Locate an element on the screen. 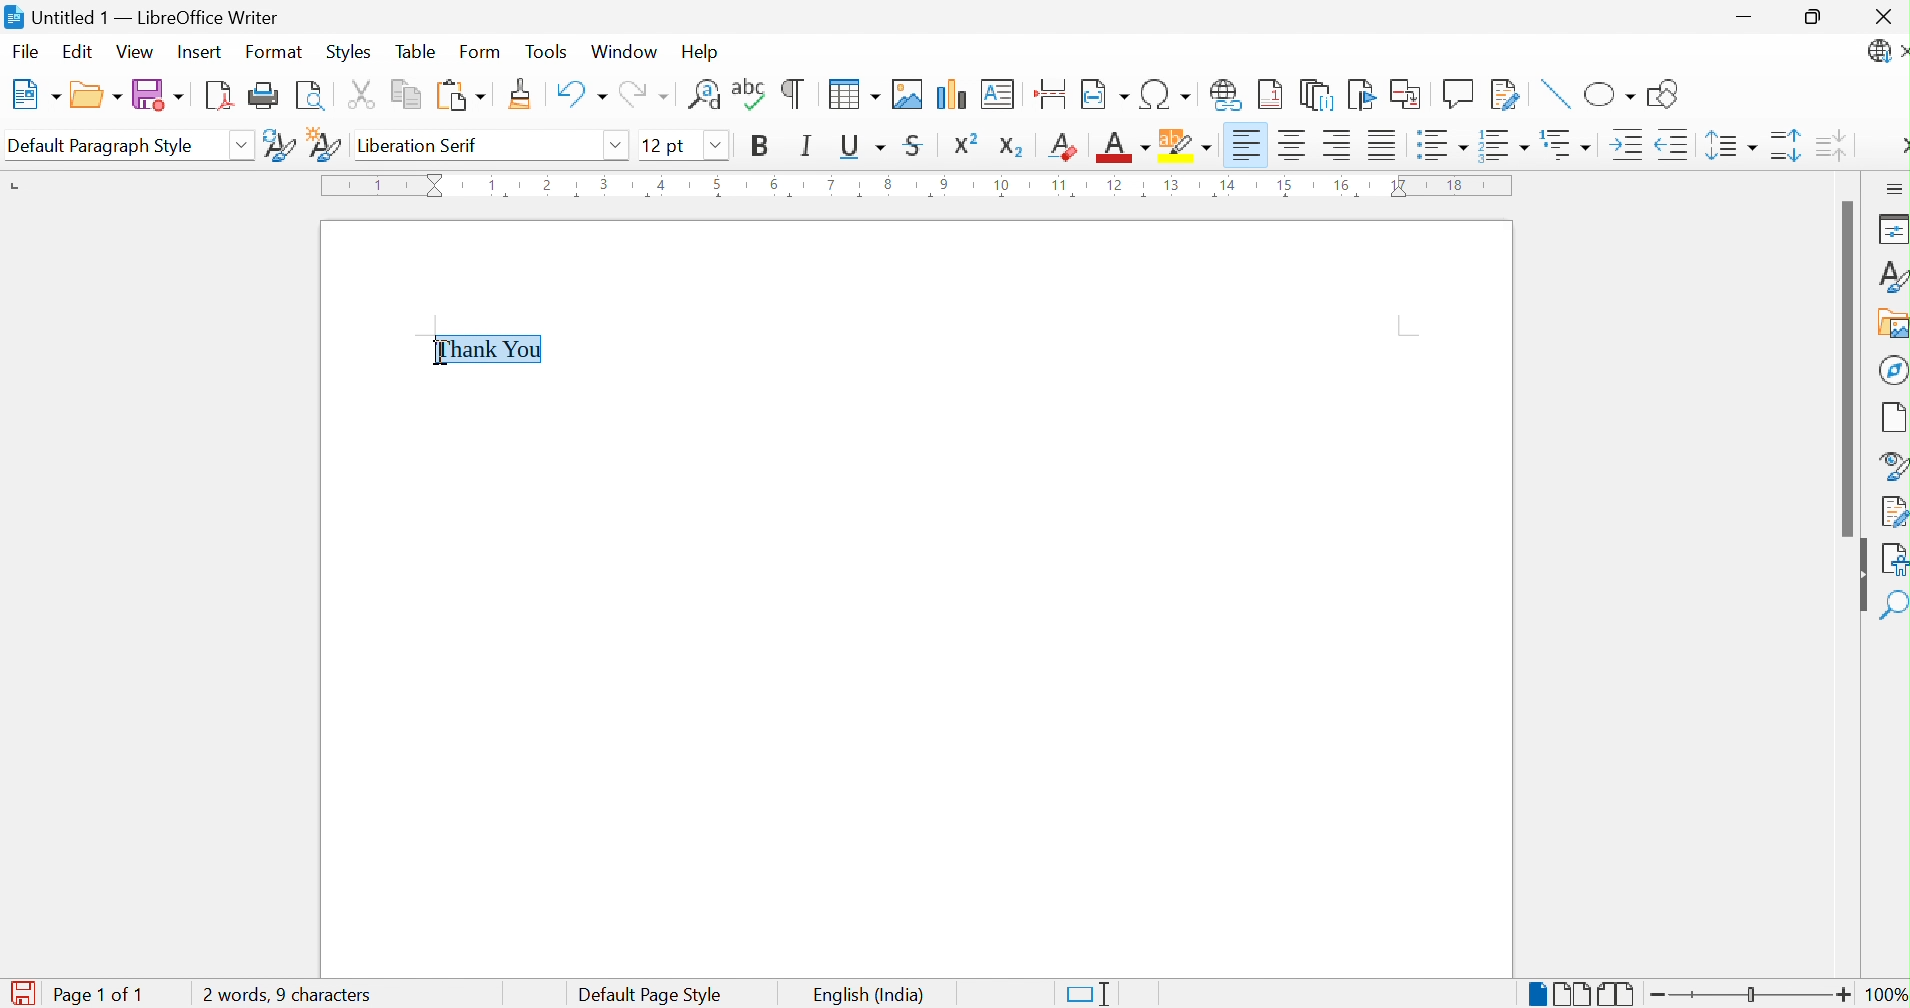 This screenshot has height=1008, width=1910. Show Draw Functions is located at coordinates (1665, 94).